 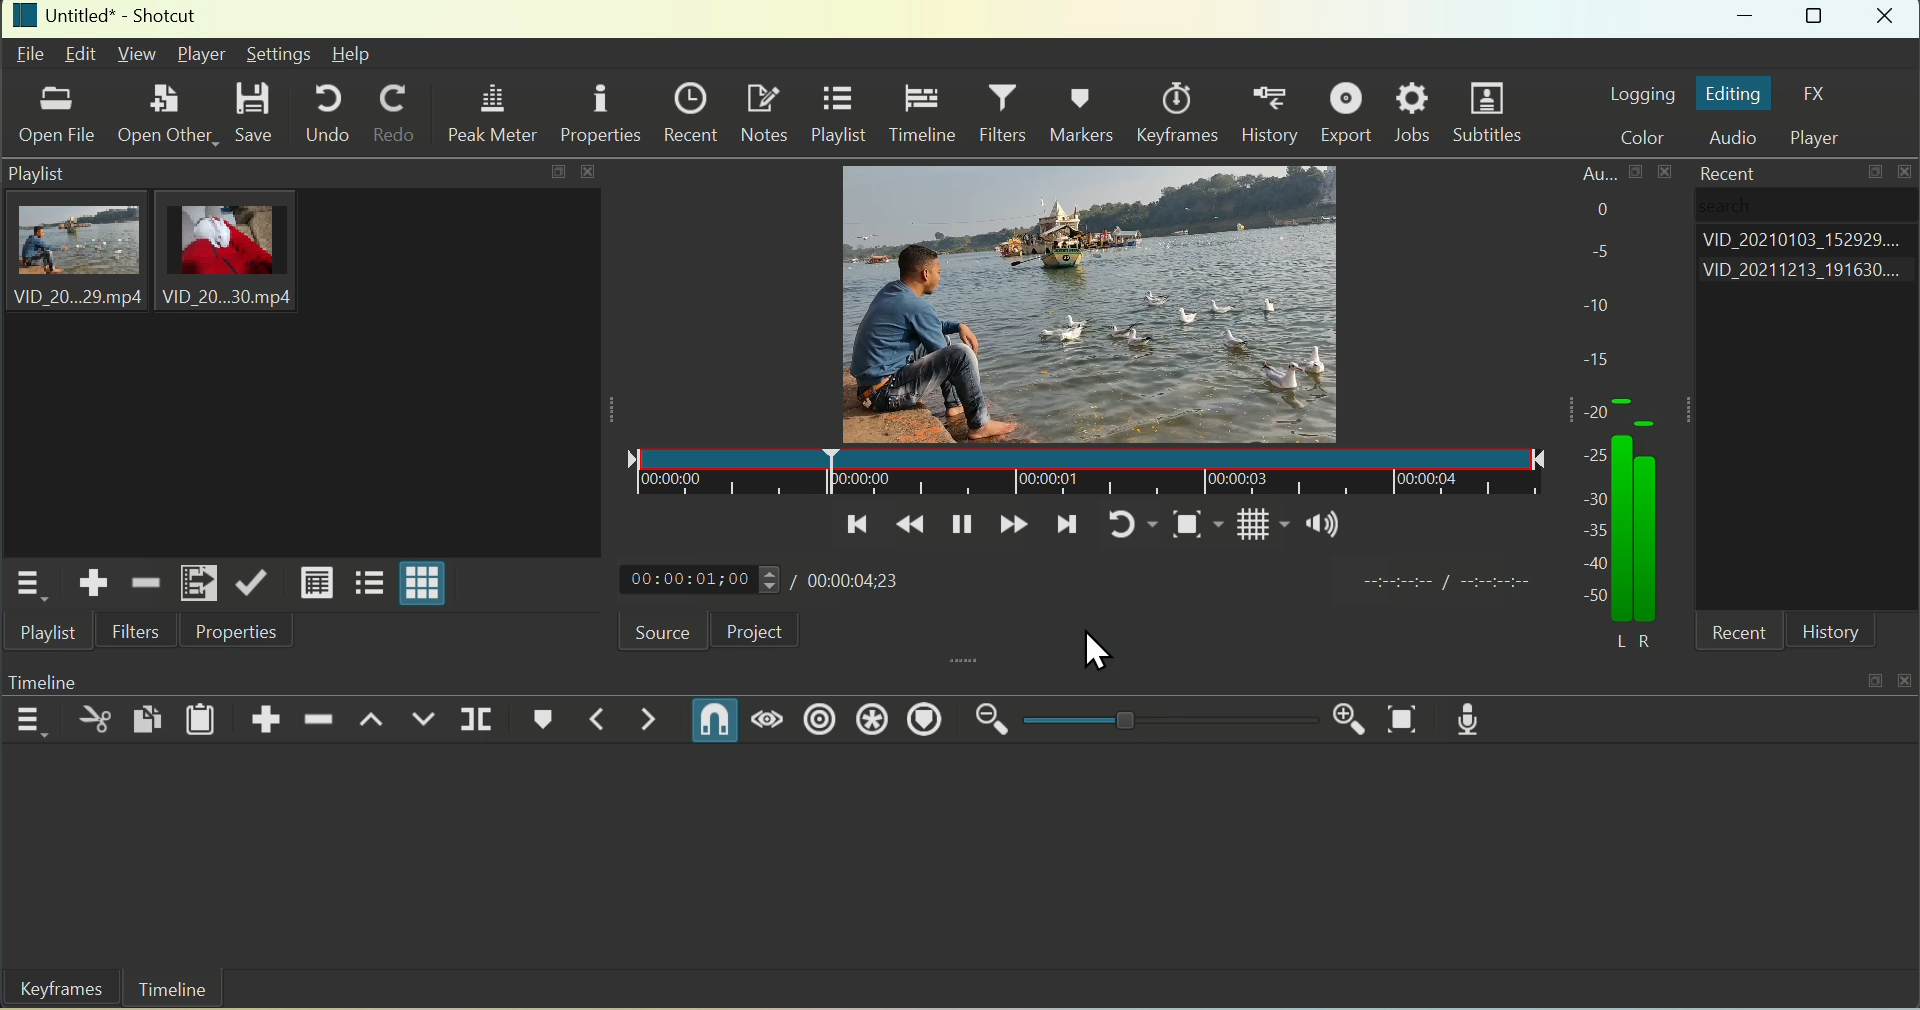 I want to click on Filters, so click(x=1006, y=114).